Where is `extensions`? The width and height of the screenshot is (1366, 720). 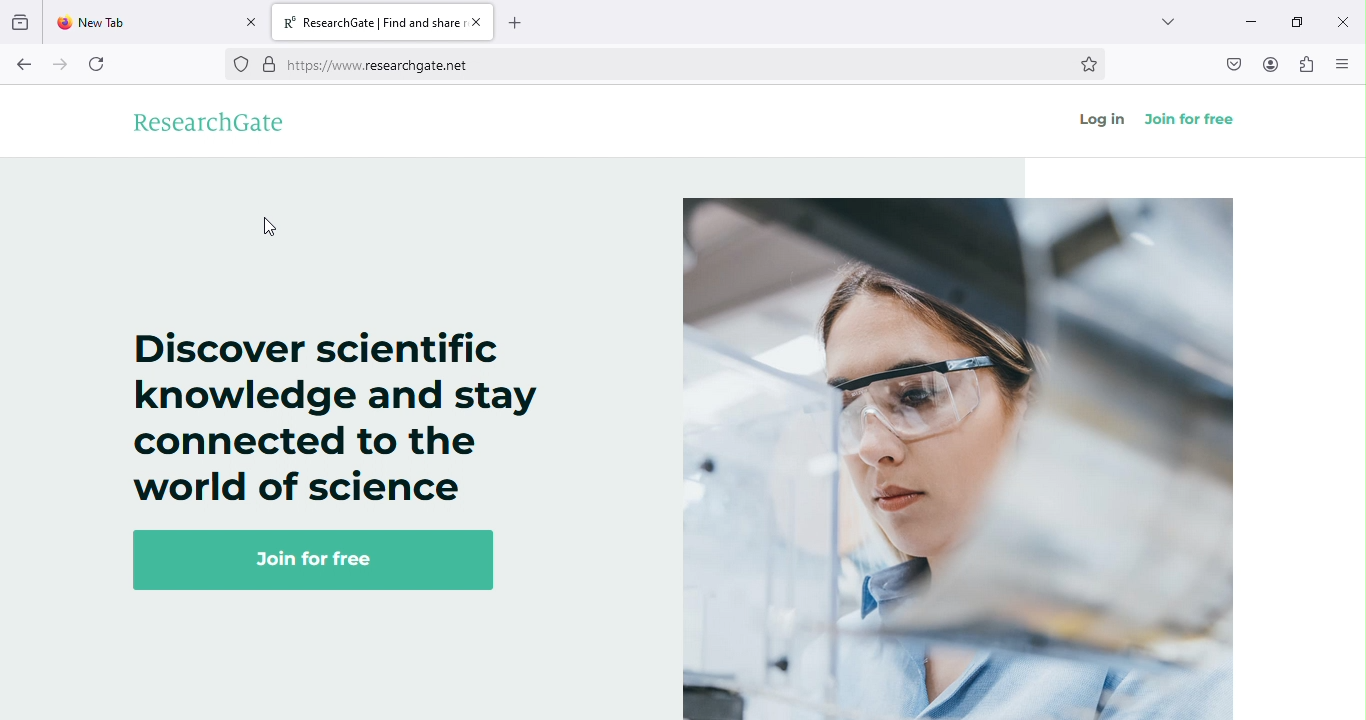 extensions is located at coordinates (1309, 65).